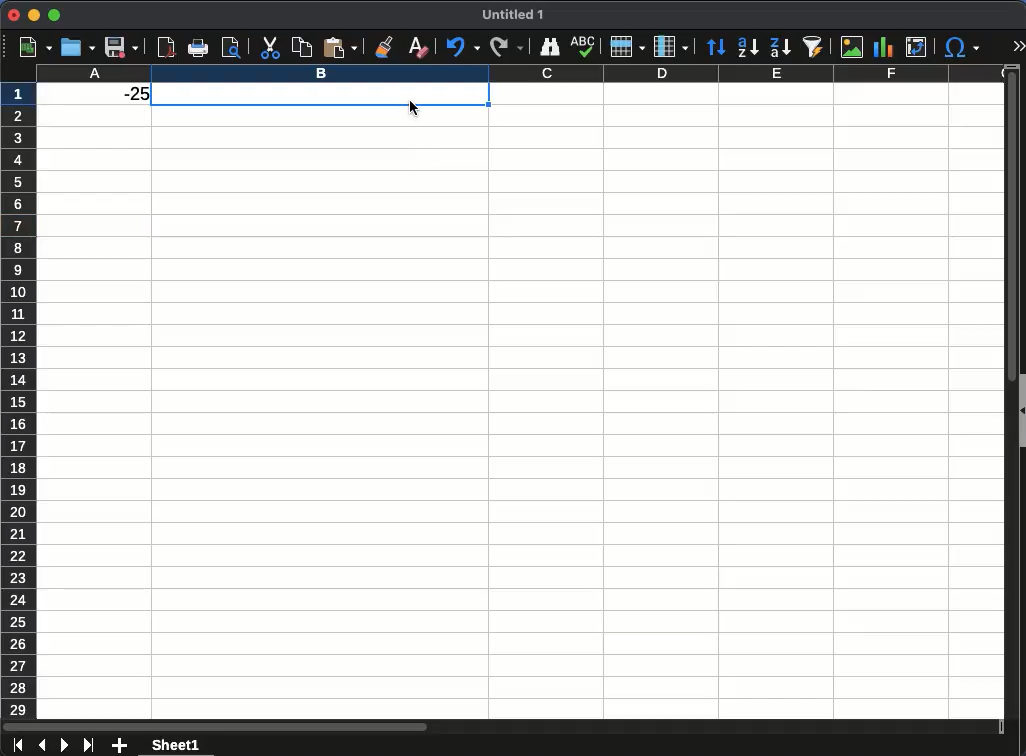  I want to click on autofilter, so click(816, 47).